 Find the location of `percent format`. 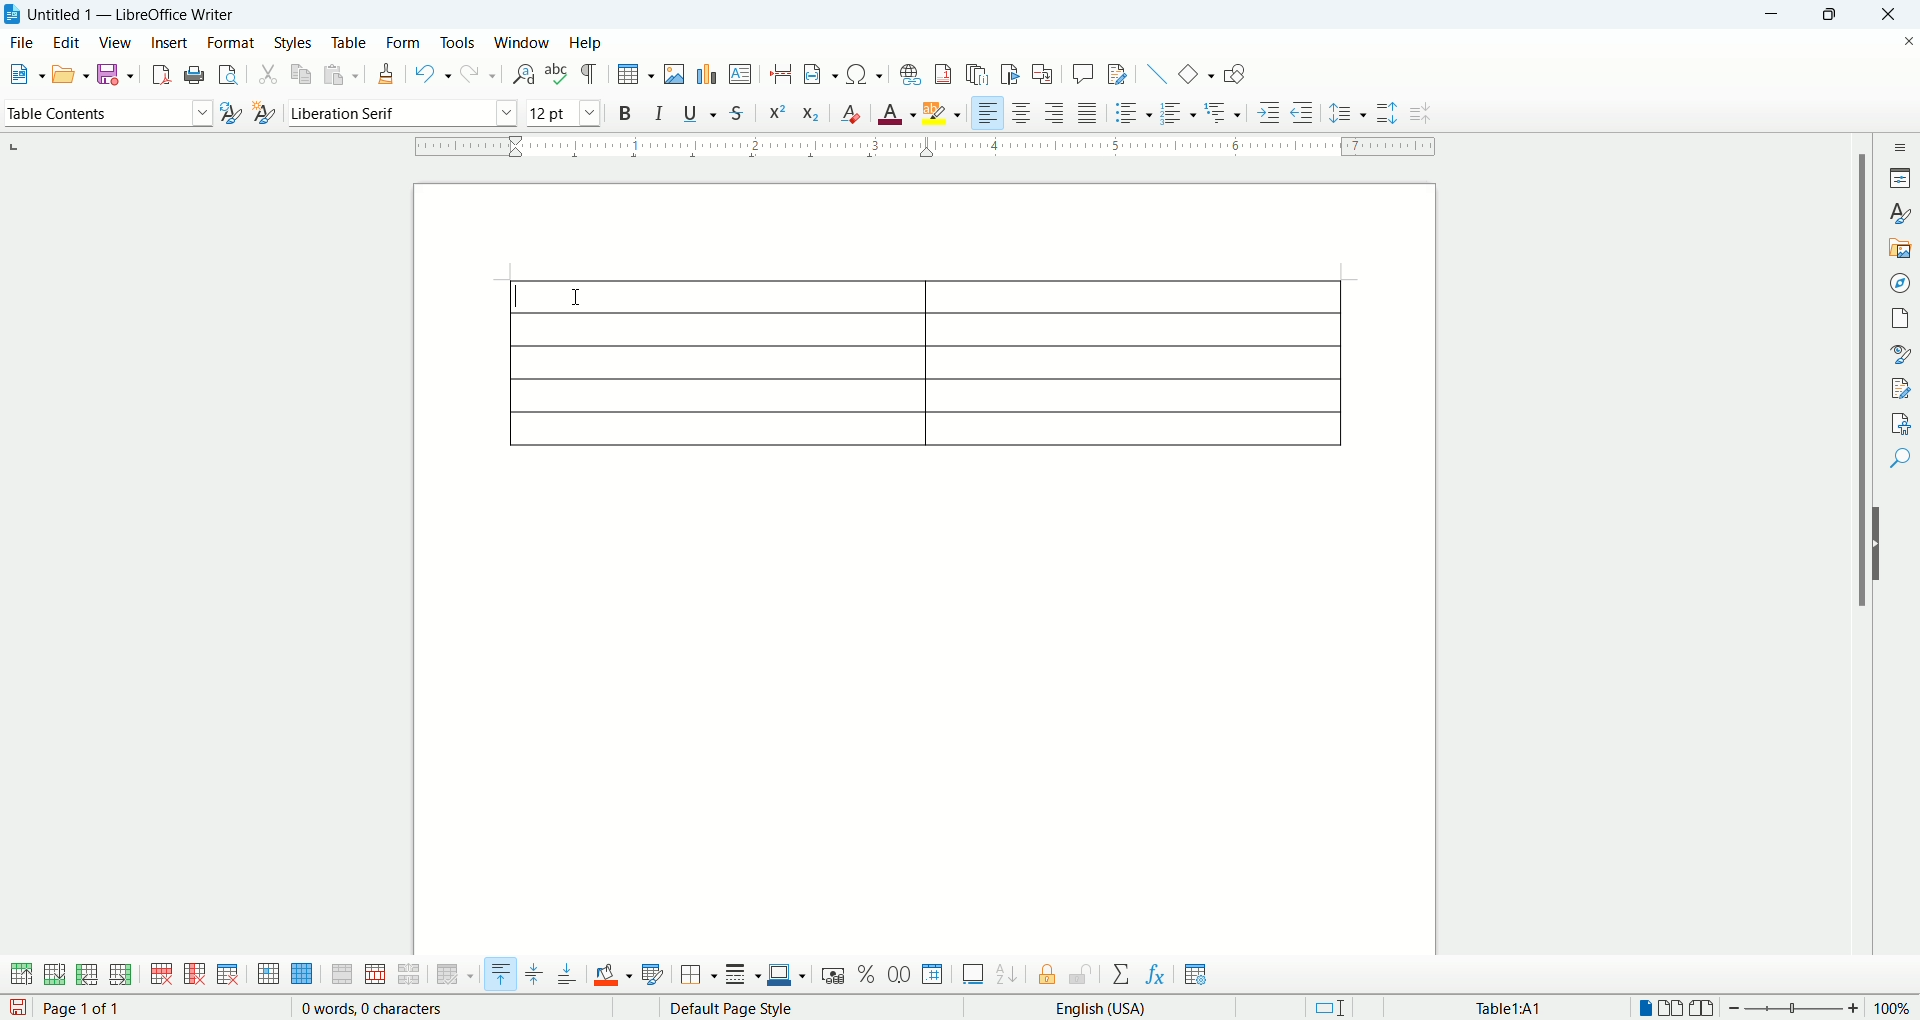

percent format is located at coordinates (869, 974).